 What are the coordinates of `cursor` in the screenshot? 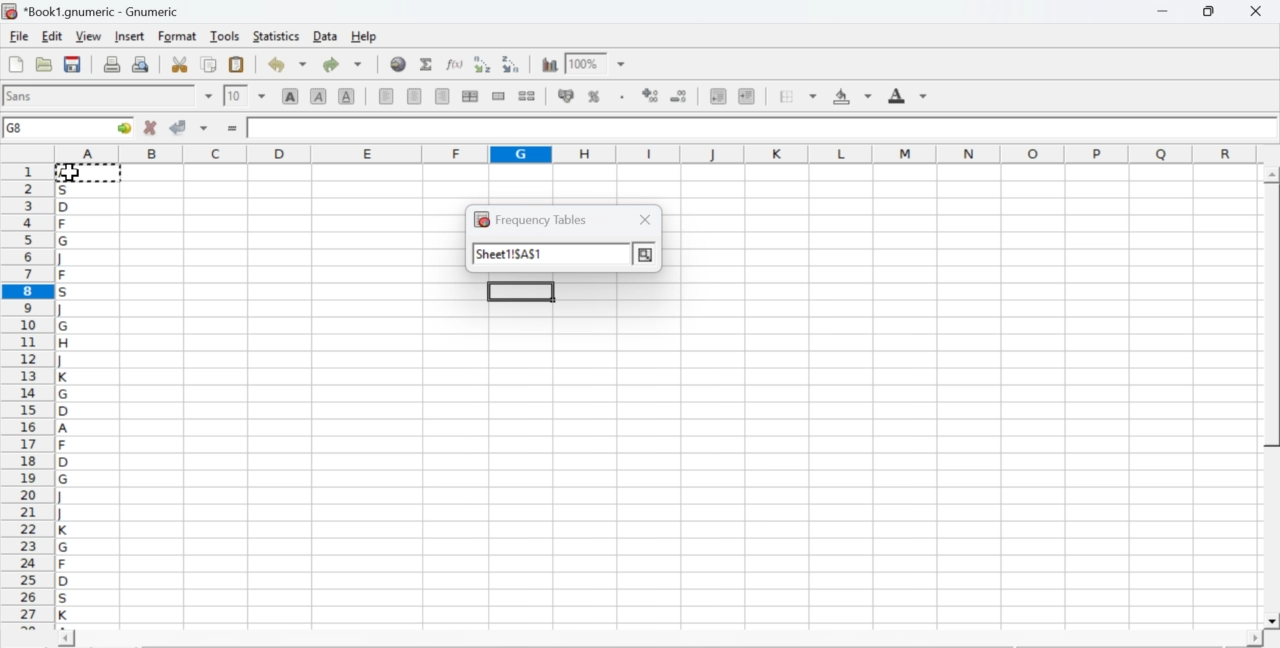 It's located at (70, 172).